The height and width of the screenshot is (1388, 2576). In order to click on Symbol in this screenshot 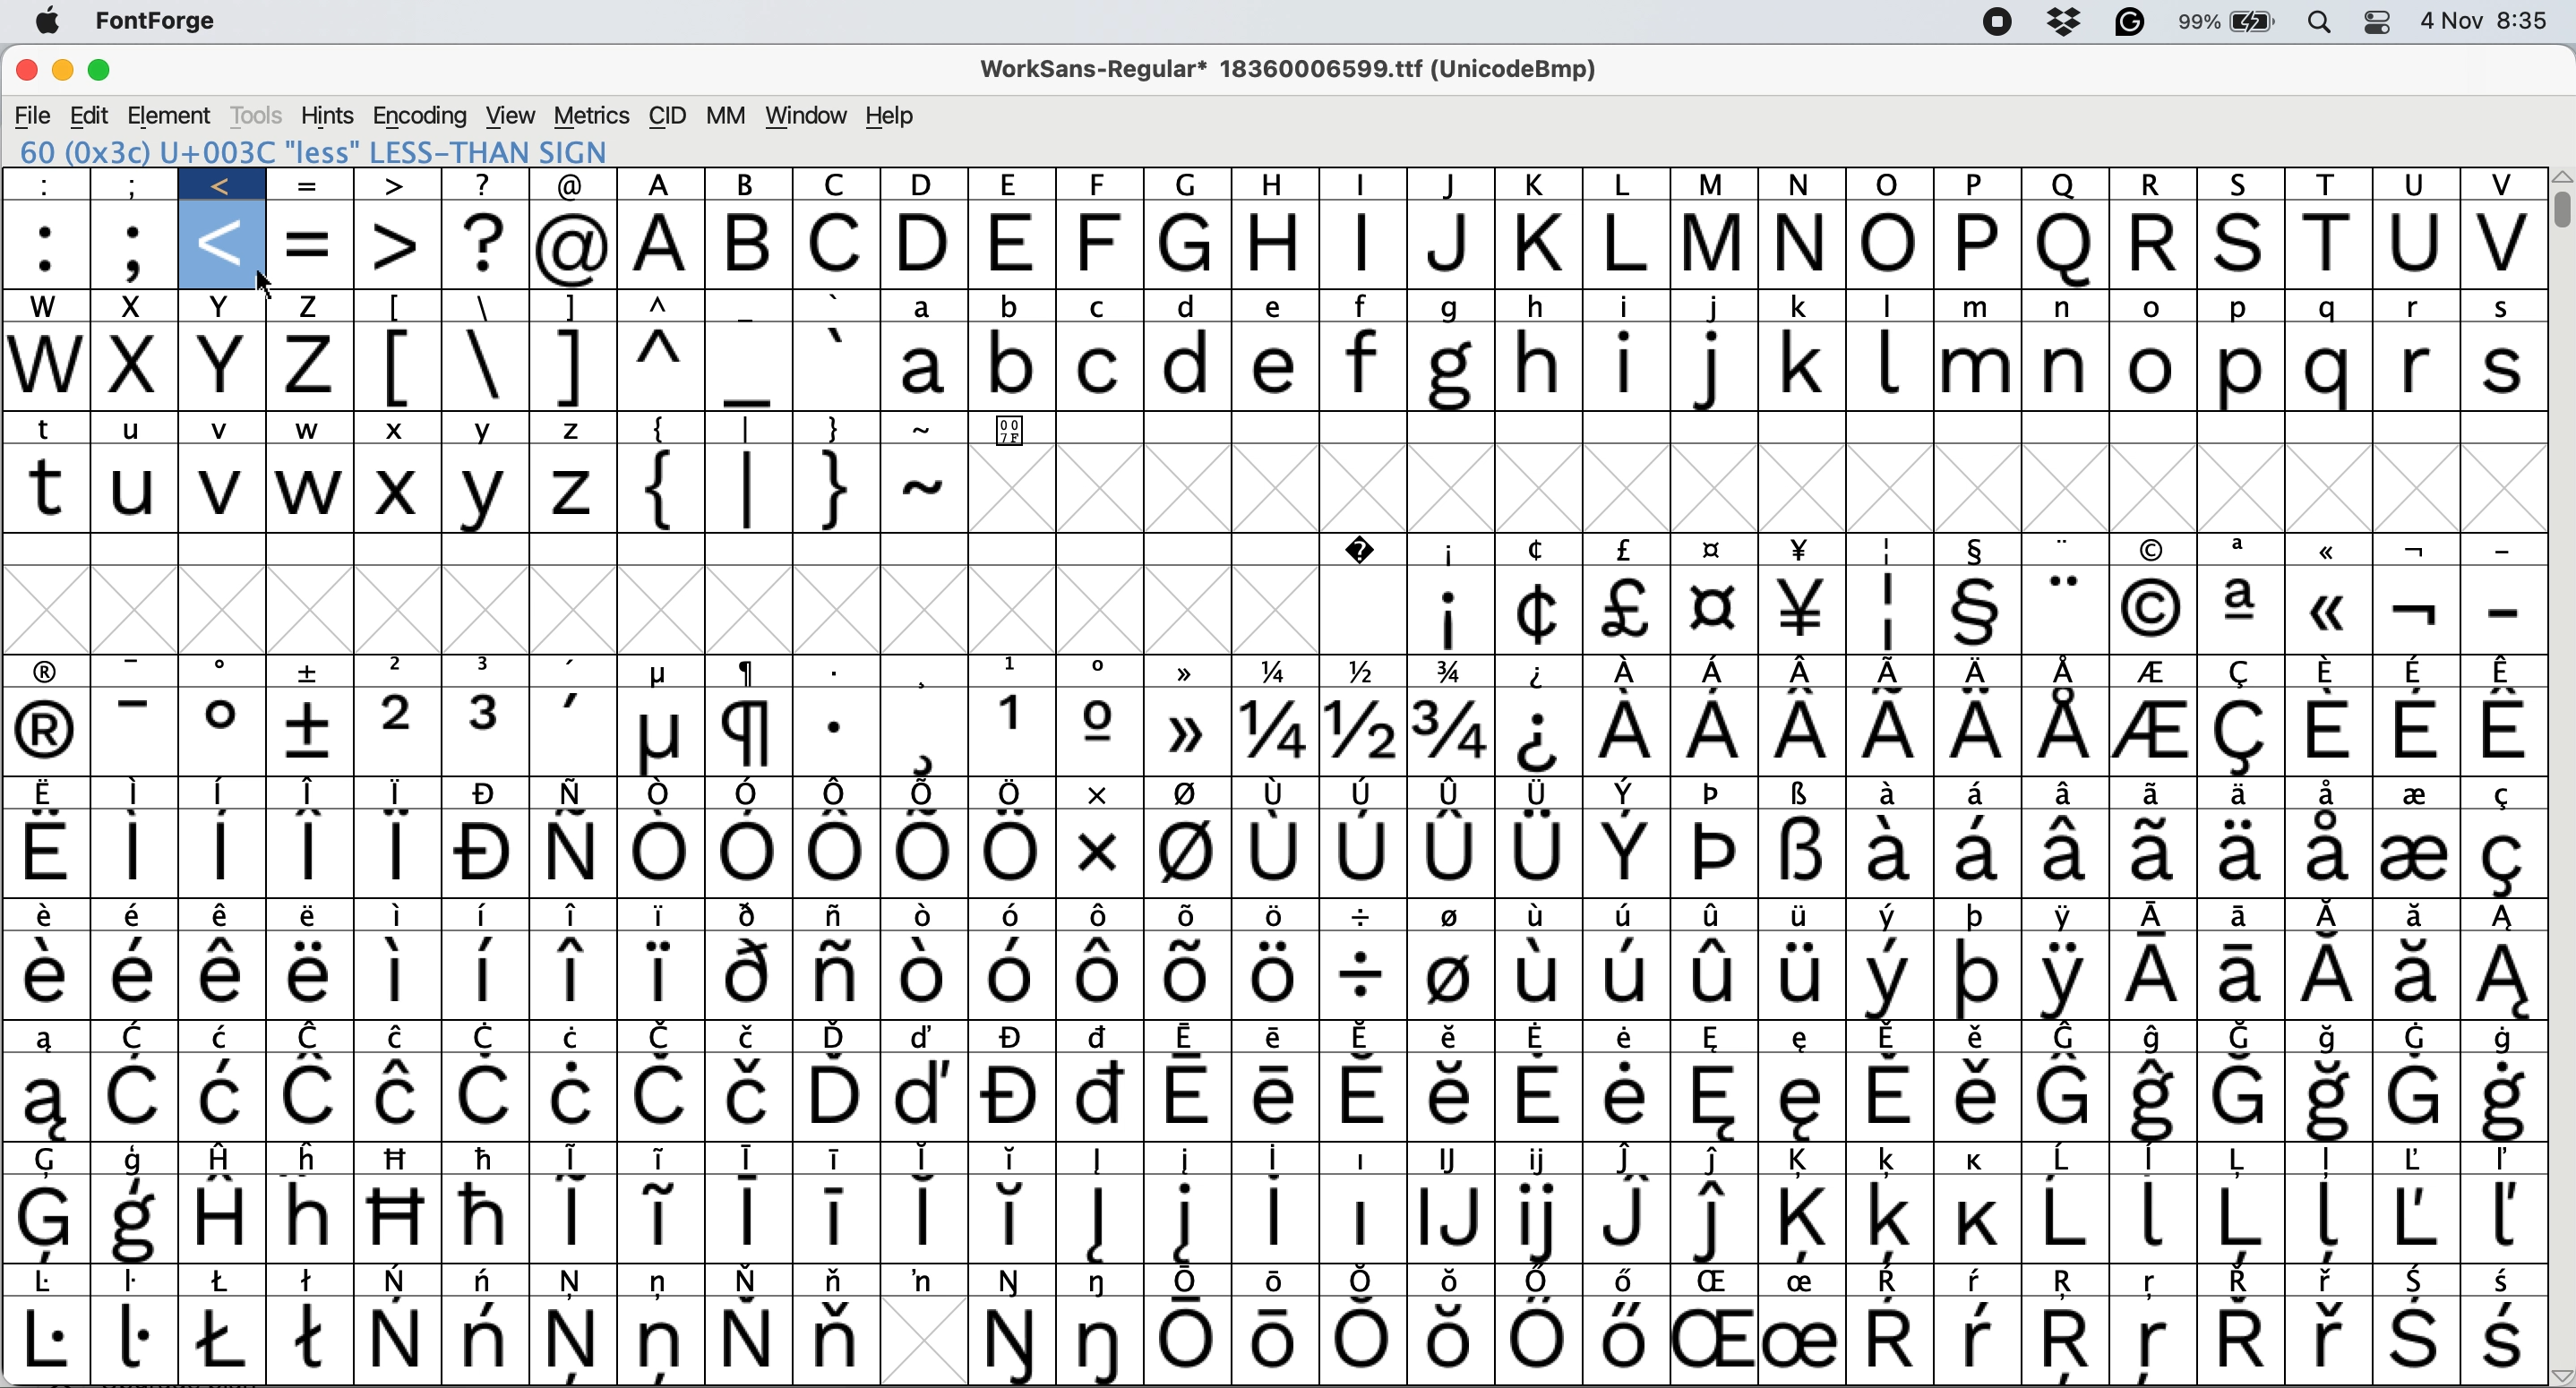, I will do `click(1714, 794)`.